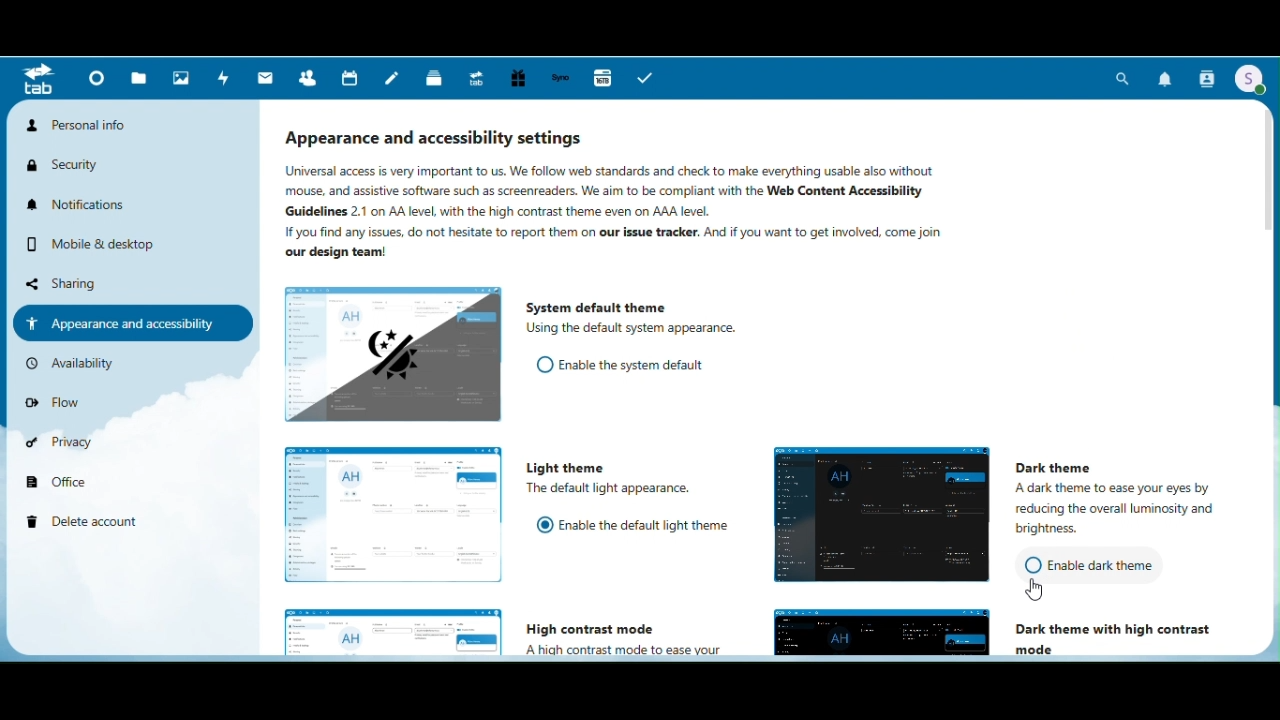  What do you see at coordinates (1251, 80) in the screenshot?
I see `Account icon` at bounding box center [1251, 80].